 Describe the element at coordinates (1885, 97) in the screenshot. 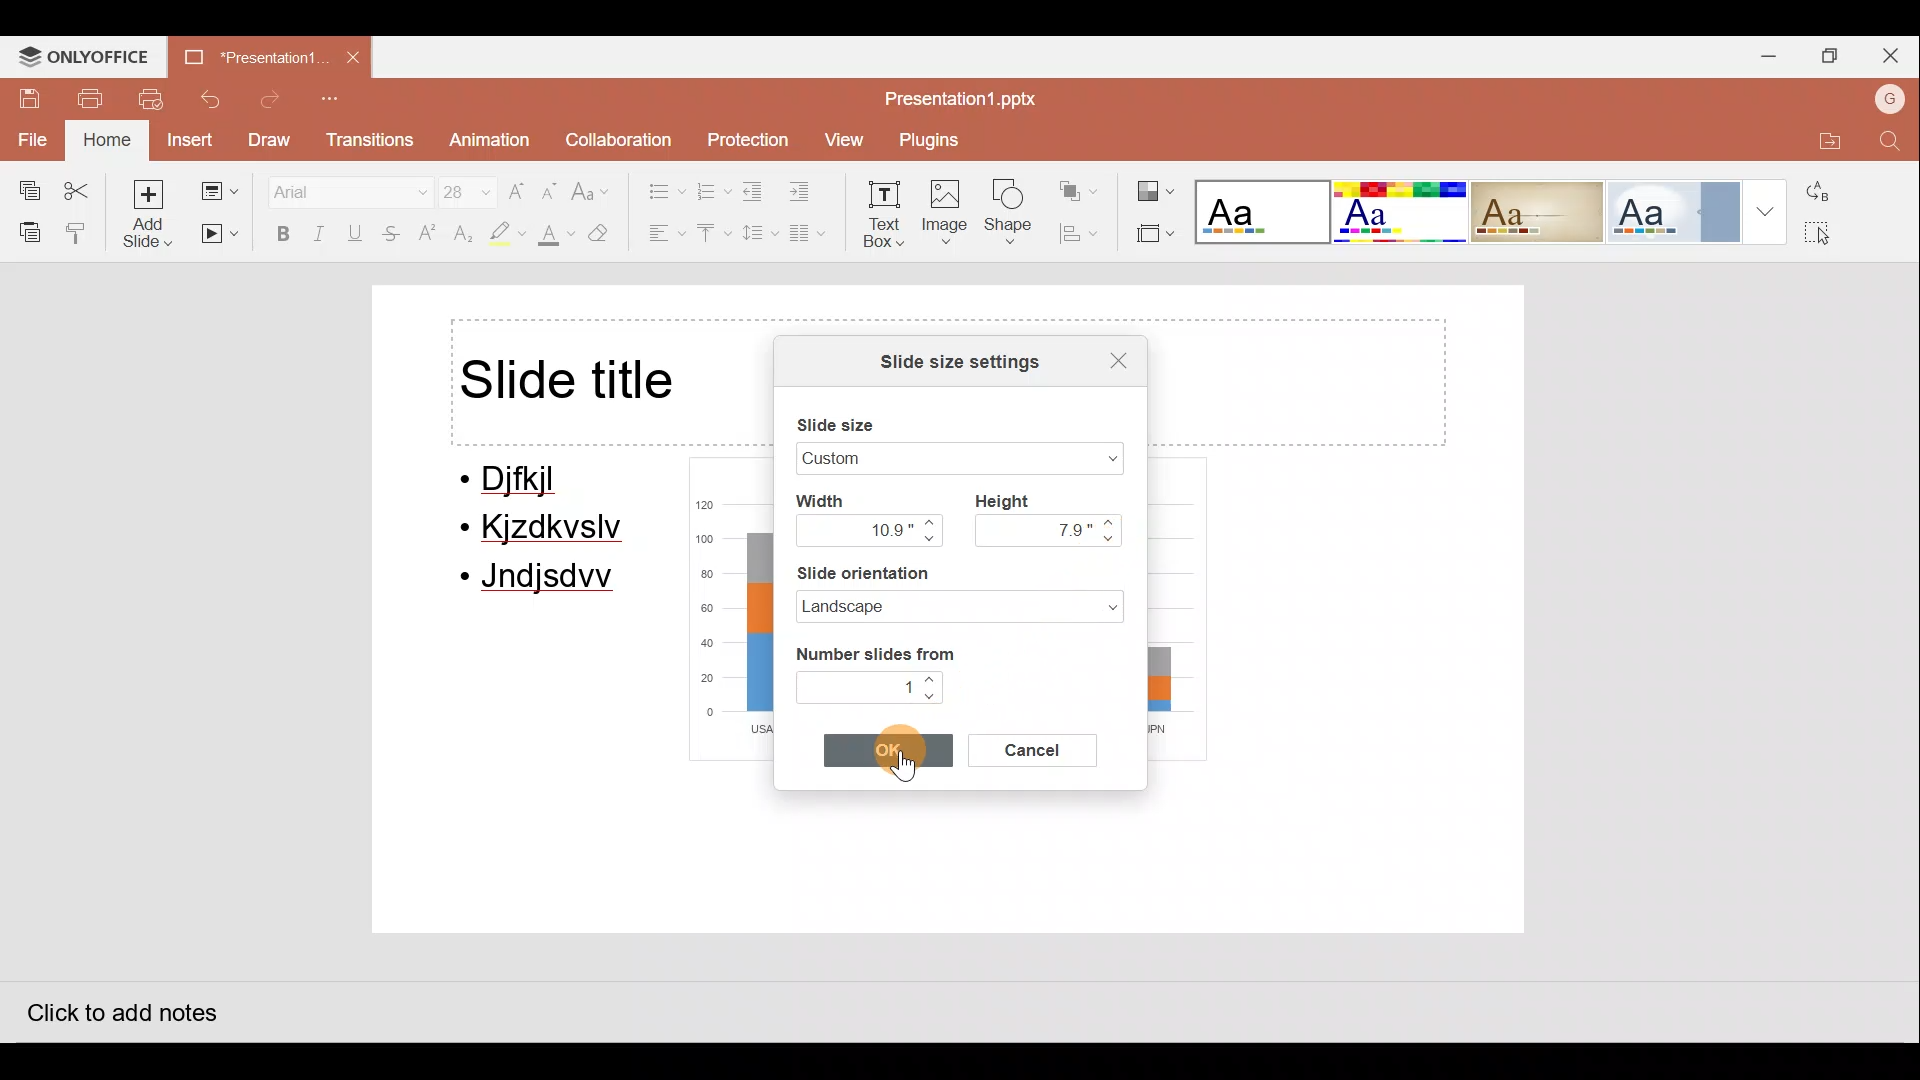

I see `Account name` at that location.